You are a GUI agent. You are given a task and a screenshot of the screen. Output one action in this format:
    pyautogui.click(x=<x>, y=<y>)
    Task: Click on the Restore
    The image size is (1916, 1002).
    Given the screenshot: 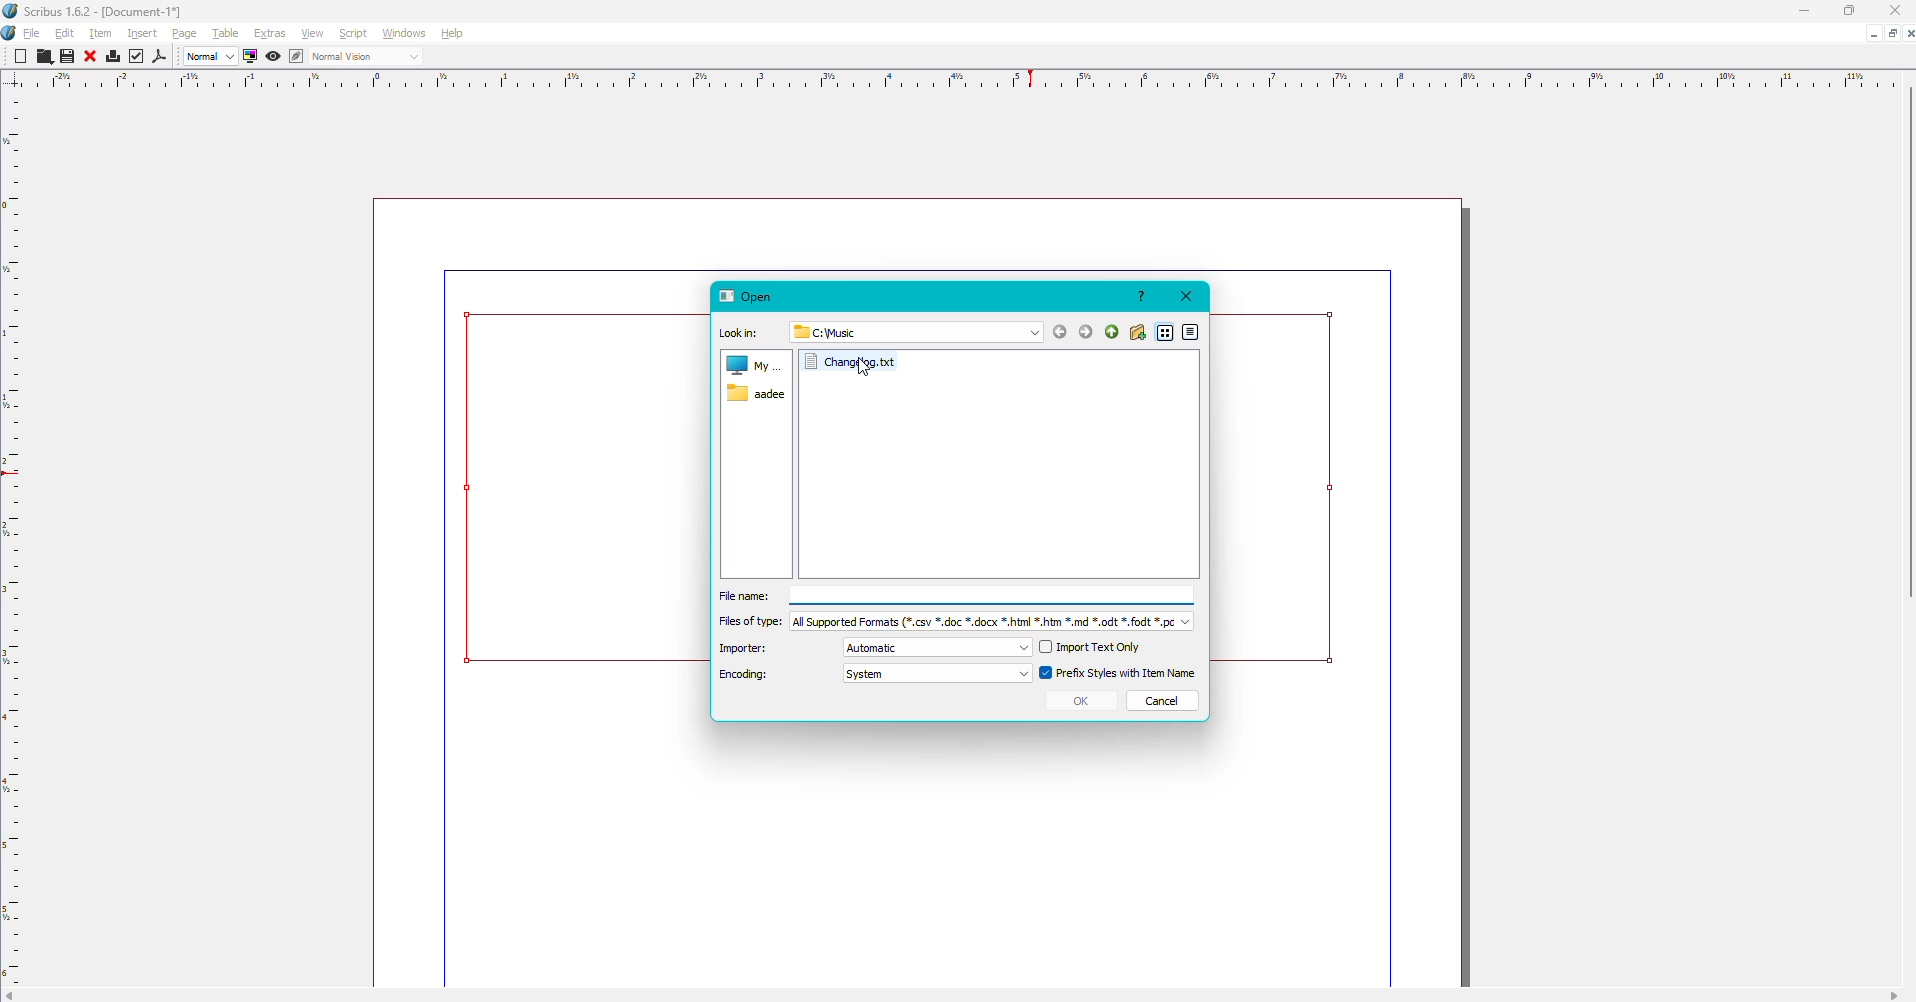 What is the action you would take?
    pyautogui.click(x=1846, y=12)
    